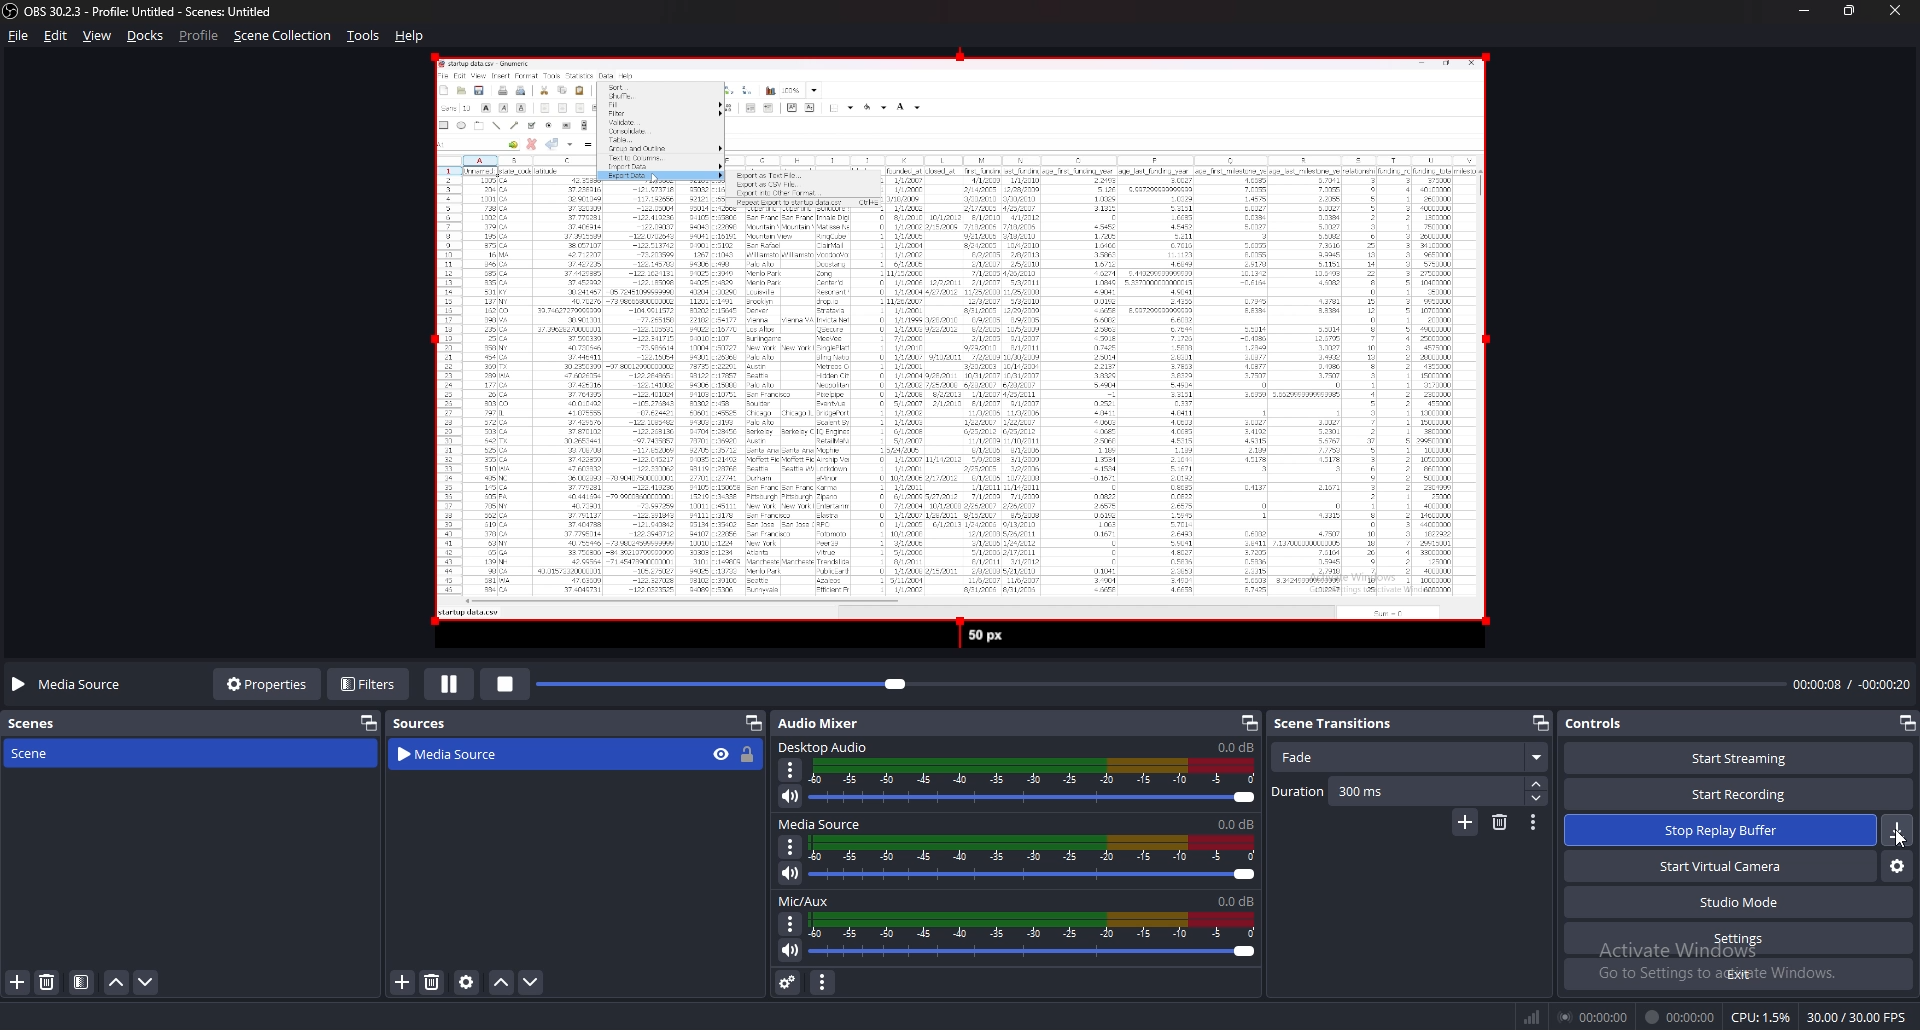 This screenshot has height=1030, width=1920. Describe the element at coordinates (72, 685) in the screenshot. I see `media source` at that location.